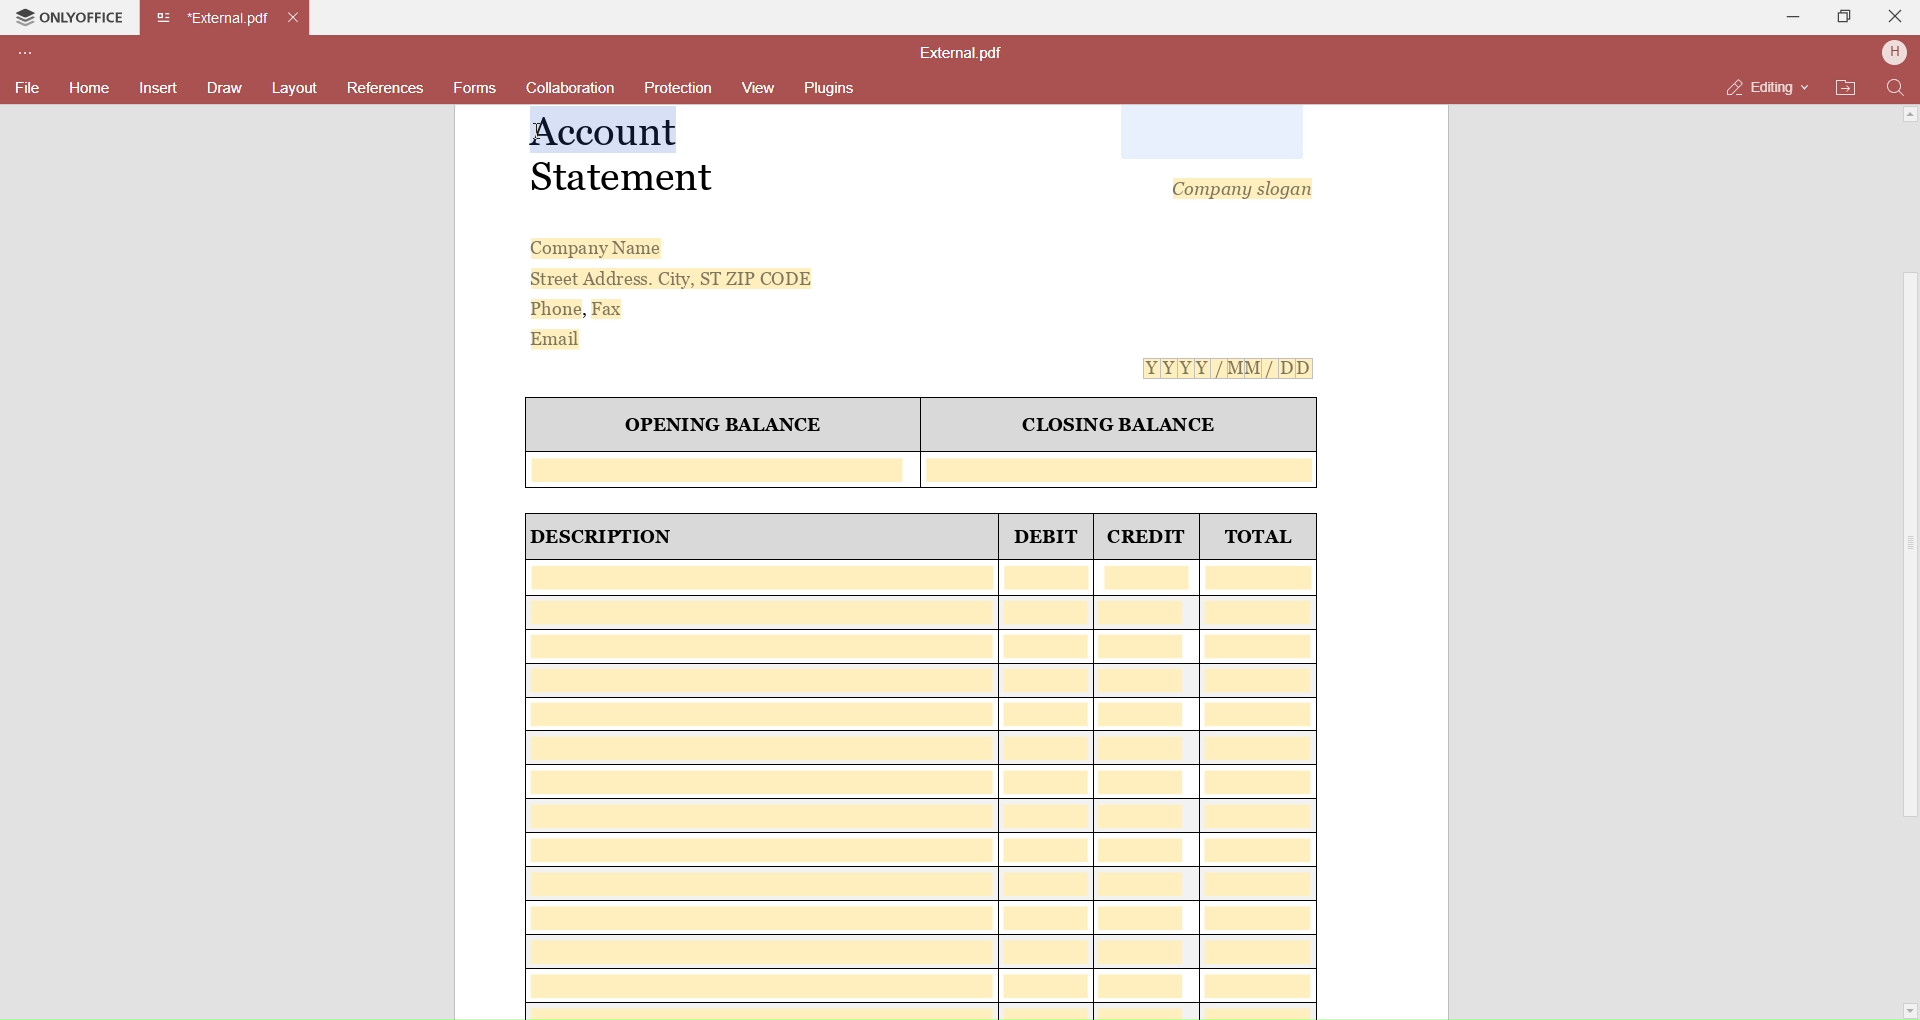  I want to click on Customize Toolbar, so click(34, 53).